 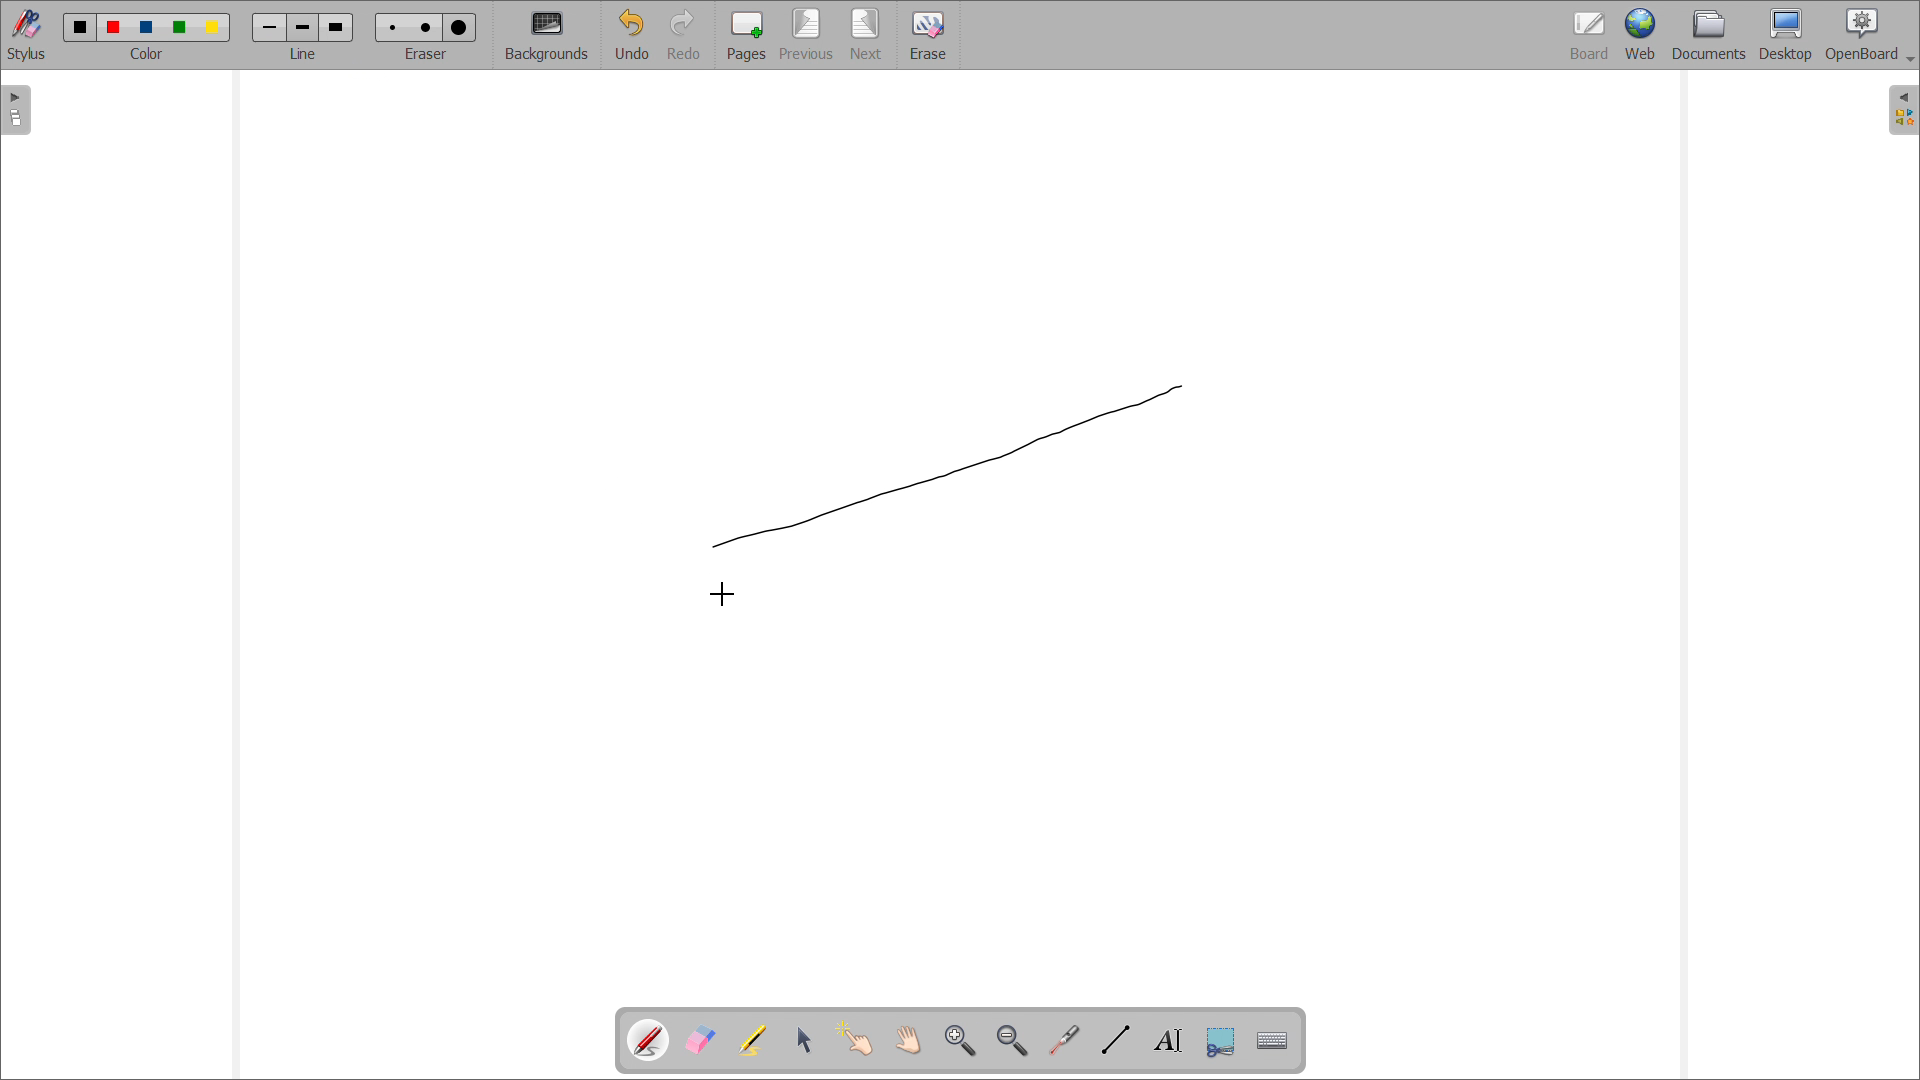 What do you see at coordinates (426, 26) in the screenshot?
I see `Eraser size` at bounding box center [426, 26].